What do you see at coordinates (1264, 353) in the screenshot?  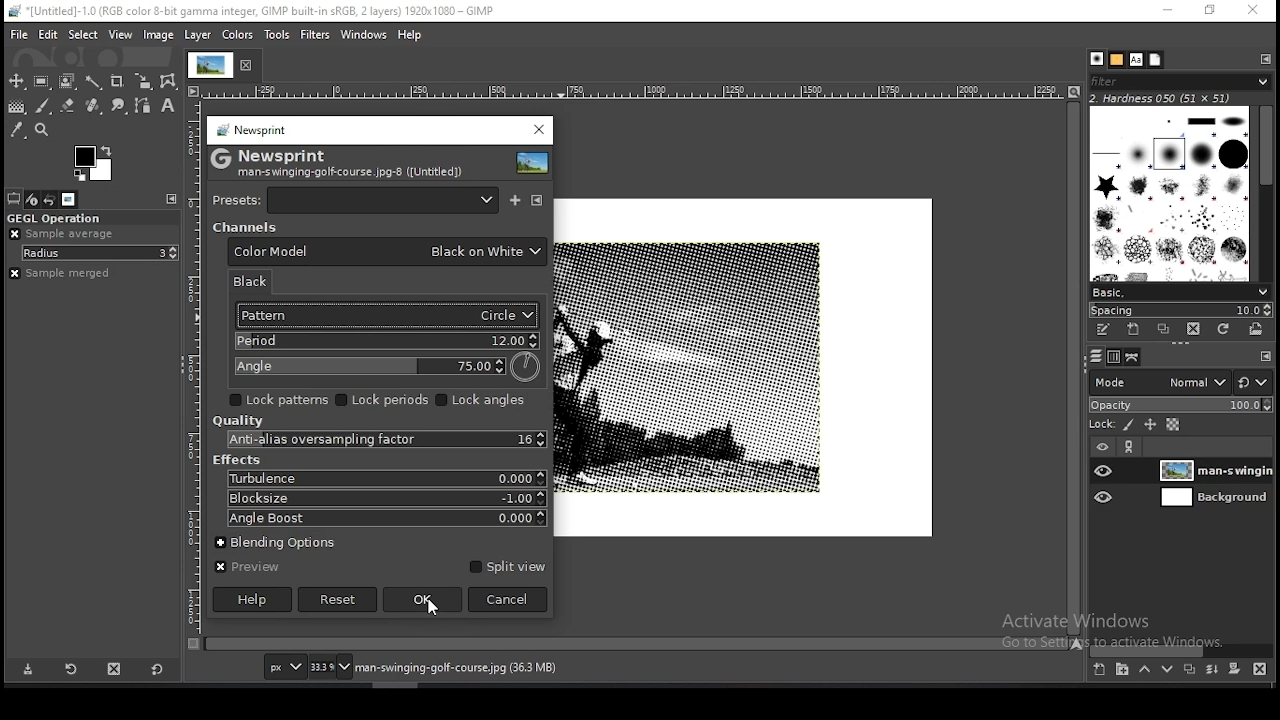 I see `configure this tab` at bounding box center [1264, 353].